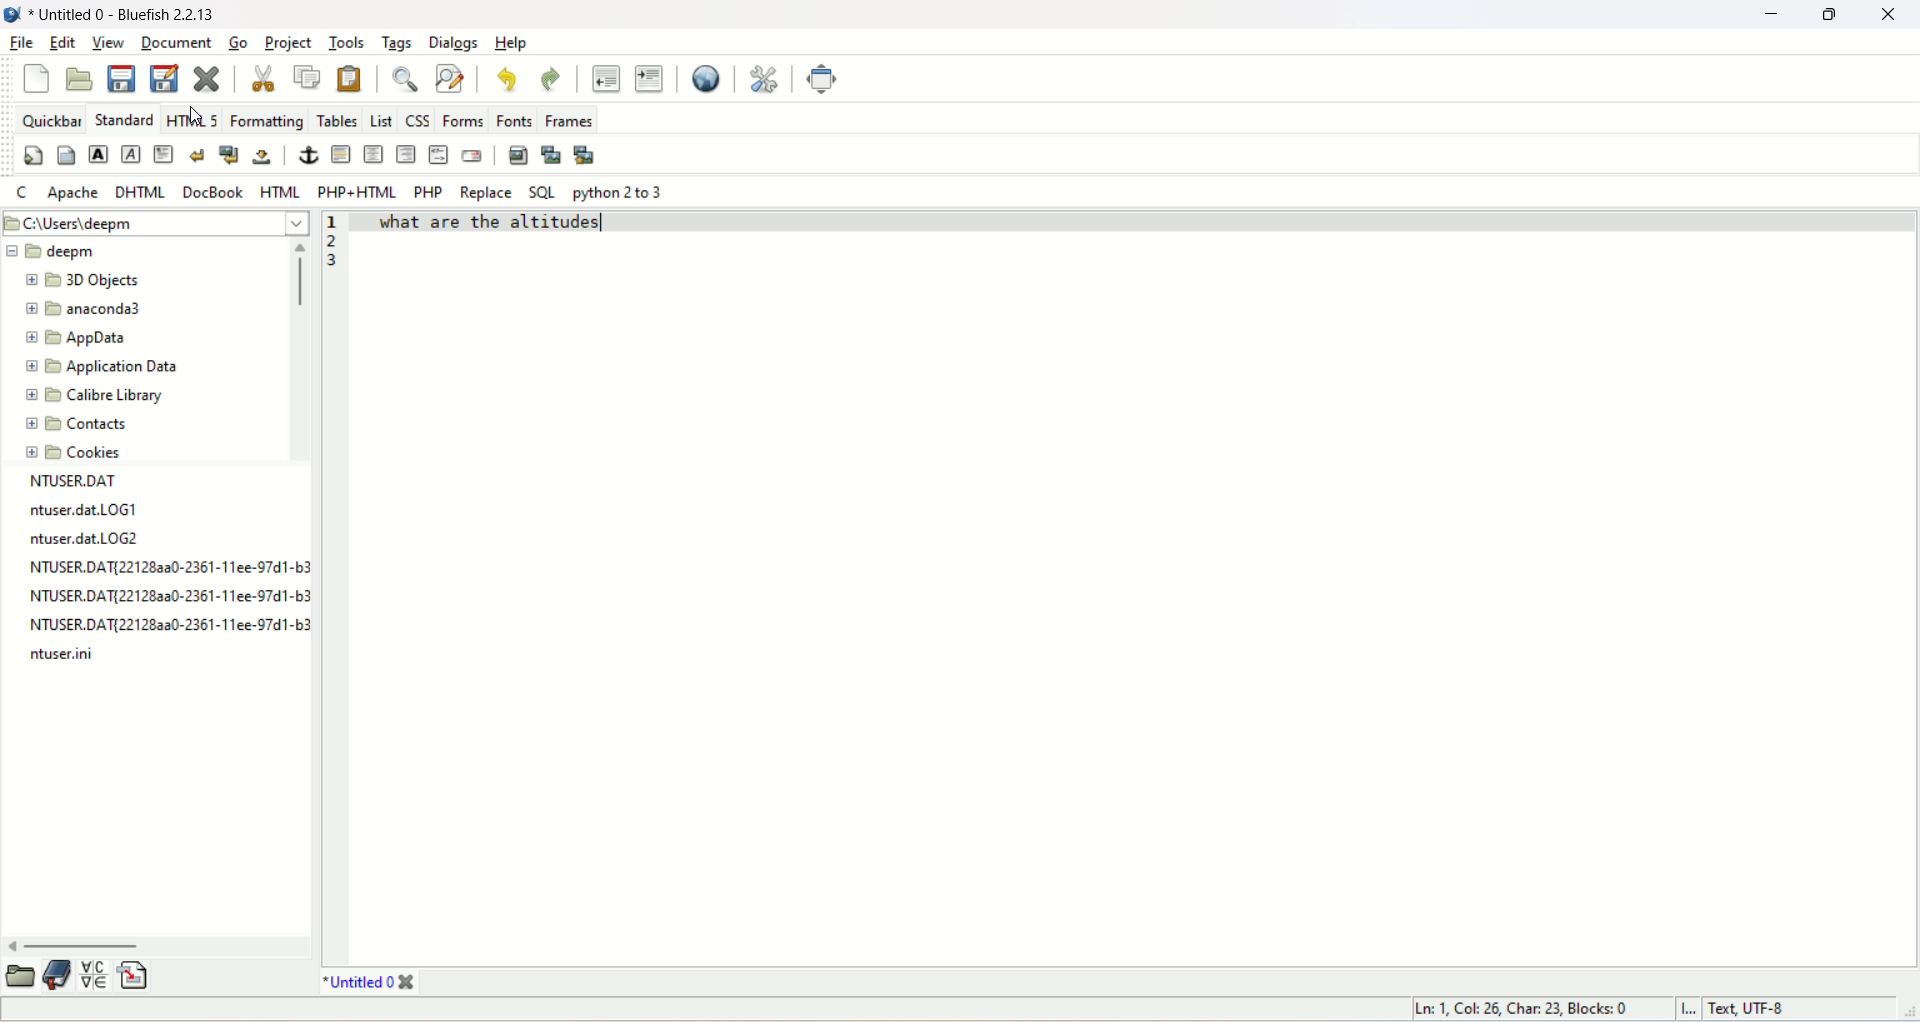  Describe the element at coordinates (157, 942) in the screenshot. I see `horizontal scroll bar` at that location.